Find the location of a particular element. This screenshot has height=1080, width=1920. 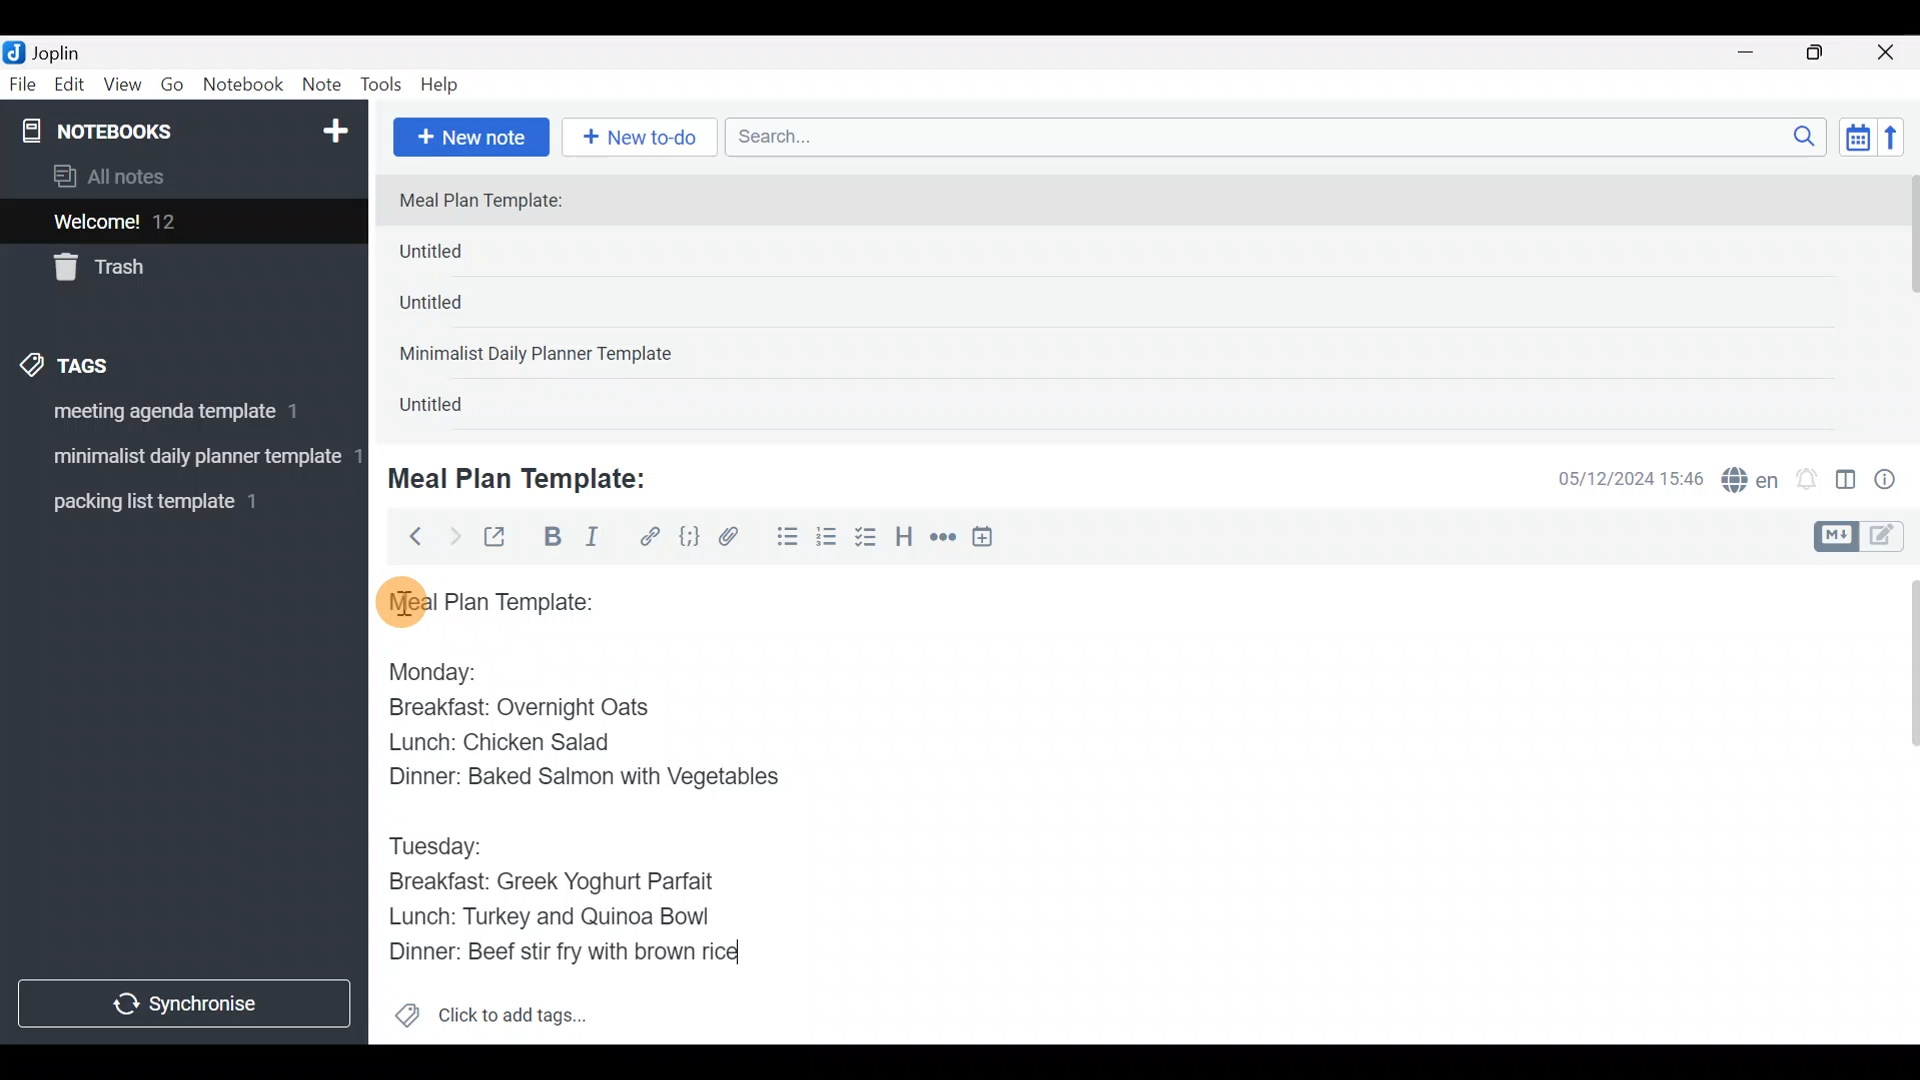

Back is located at coordinates (407, 535).